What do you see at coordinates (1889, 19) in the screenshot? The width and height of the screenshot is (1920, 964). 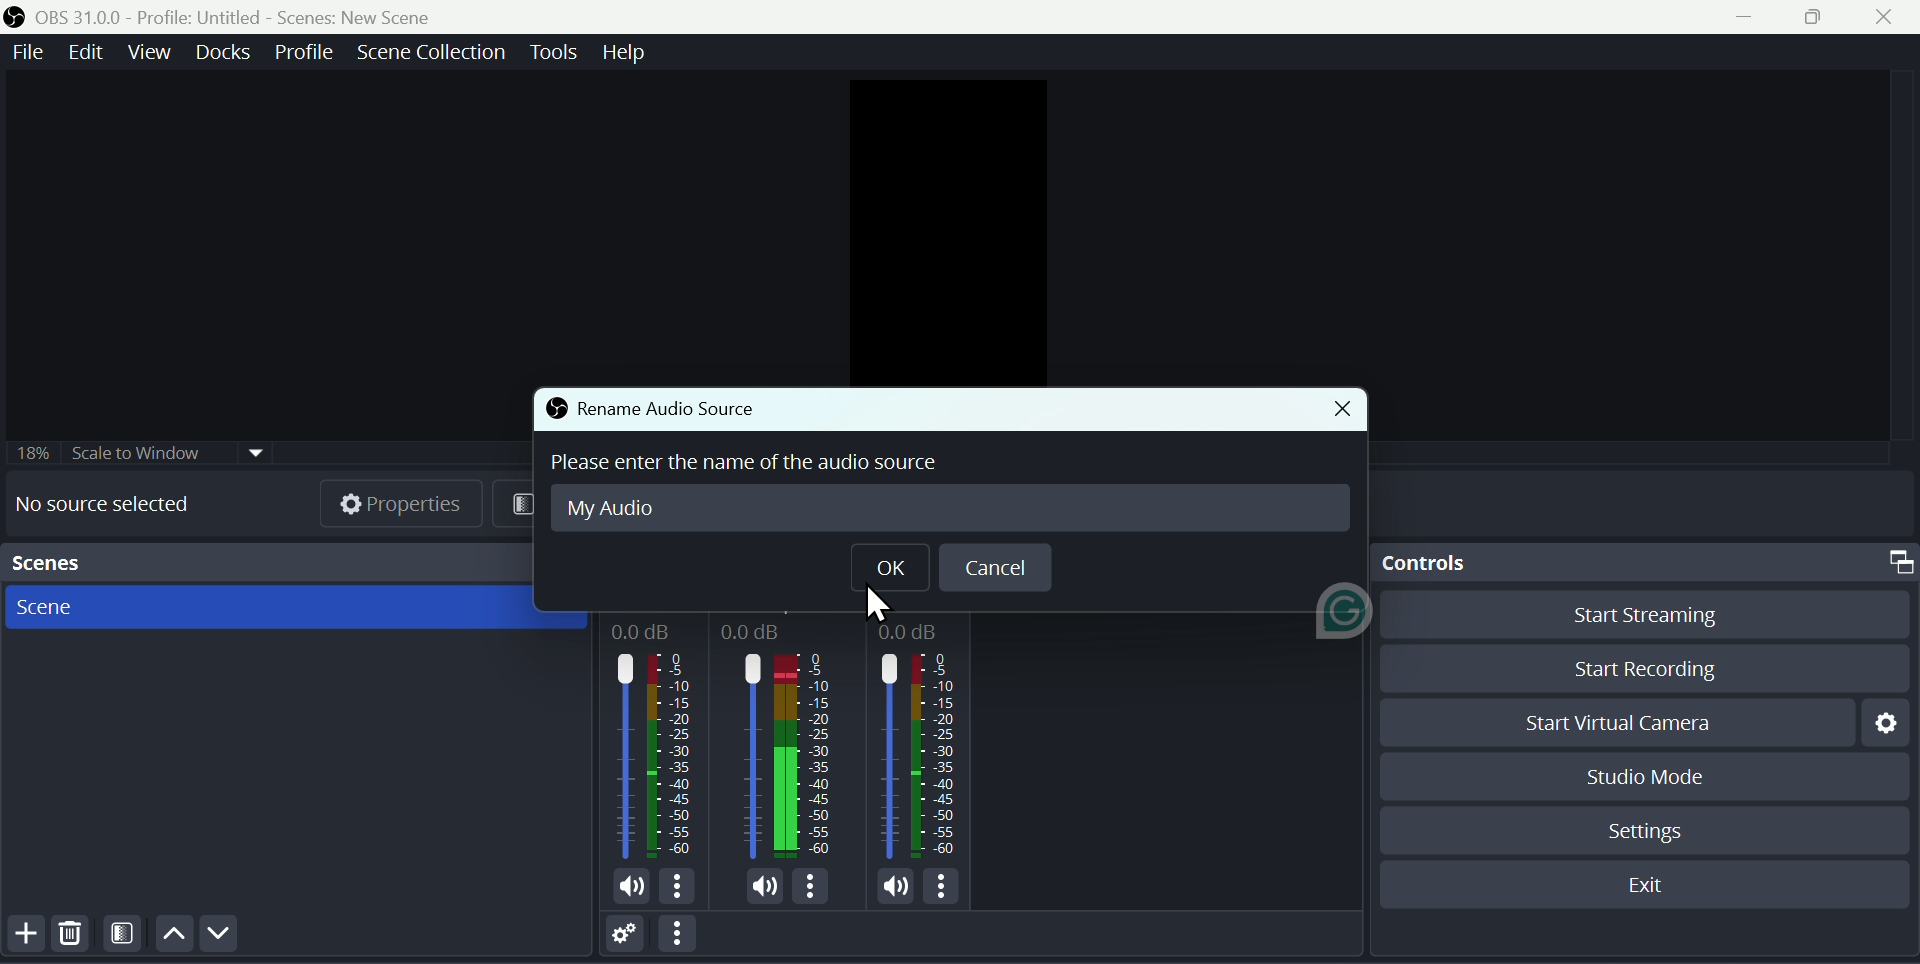 I see `Close` at bounding box center [1889, 19].